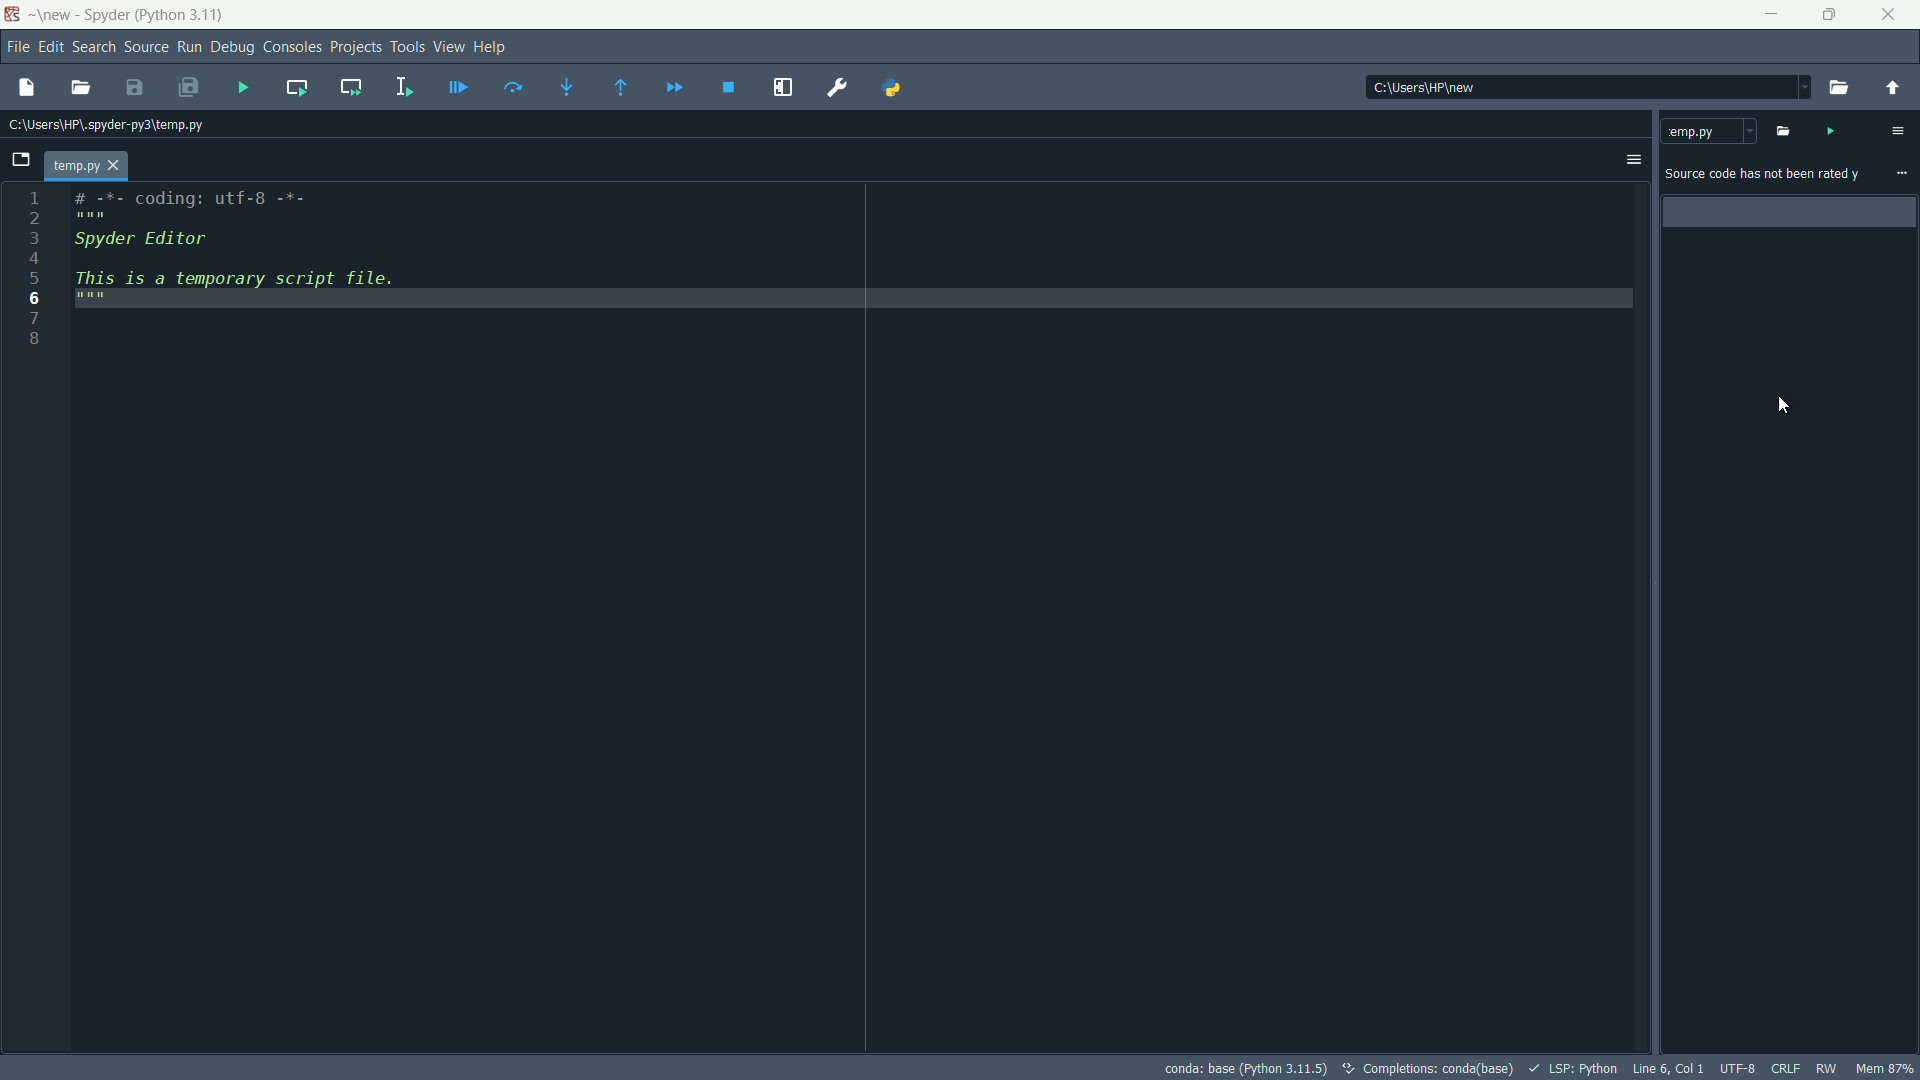  What do you see at coordinates (409, 48) in the screenshot?
I see `tools menu` at bounding box center [409, 48].